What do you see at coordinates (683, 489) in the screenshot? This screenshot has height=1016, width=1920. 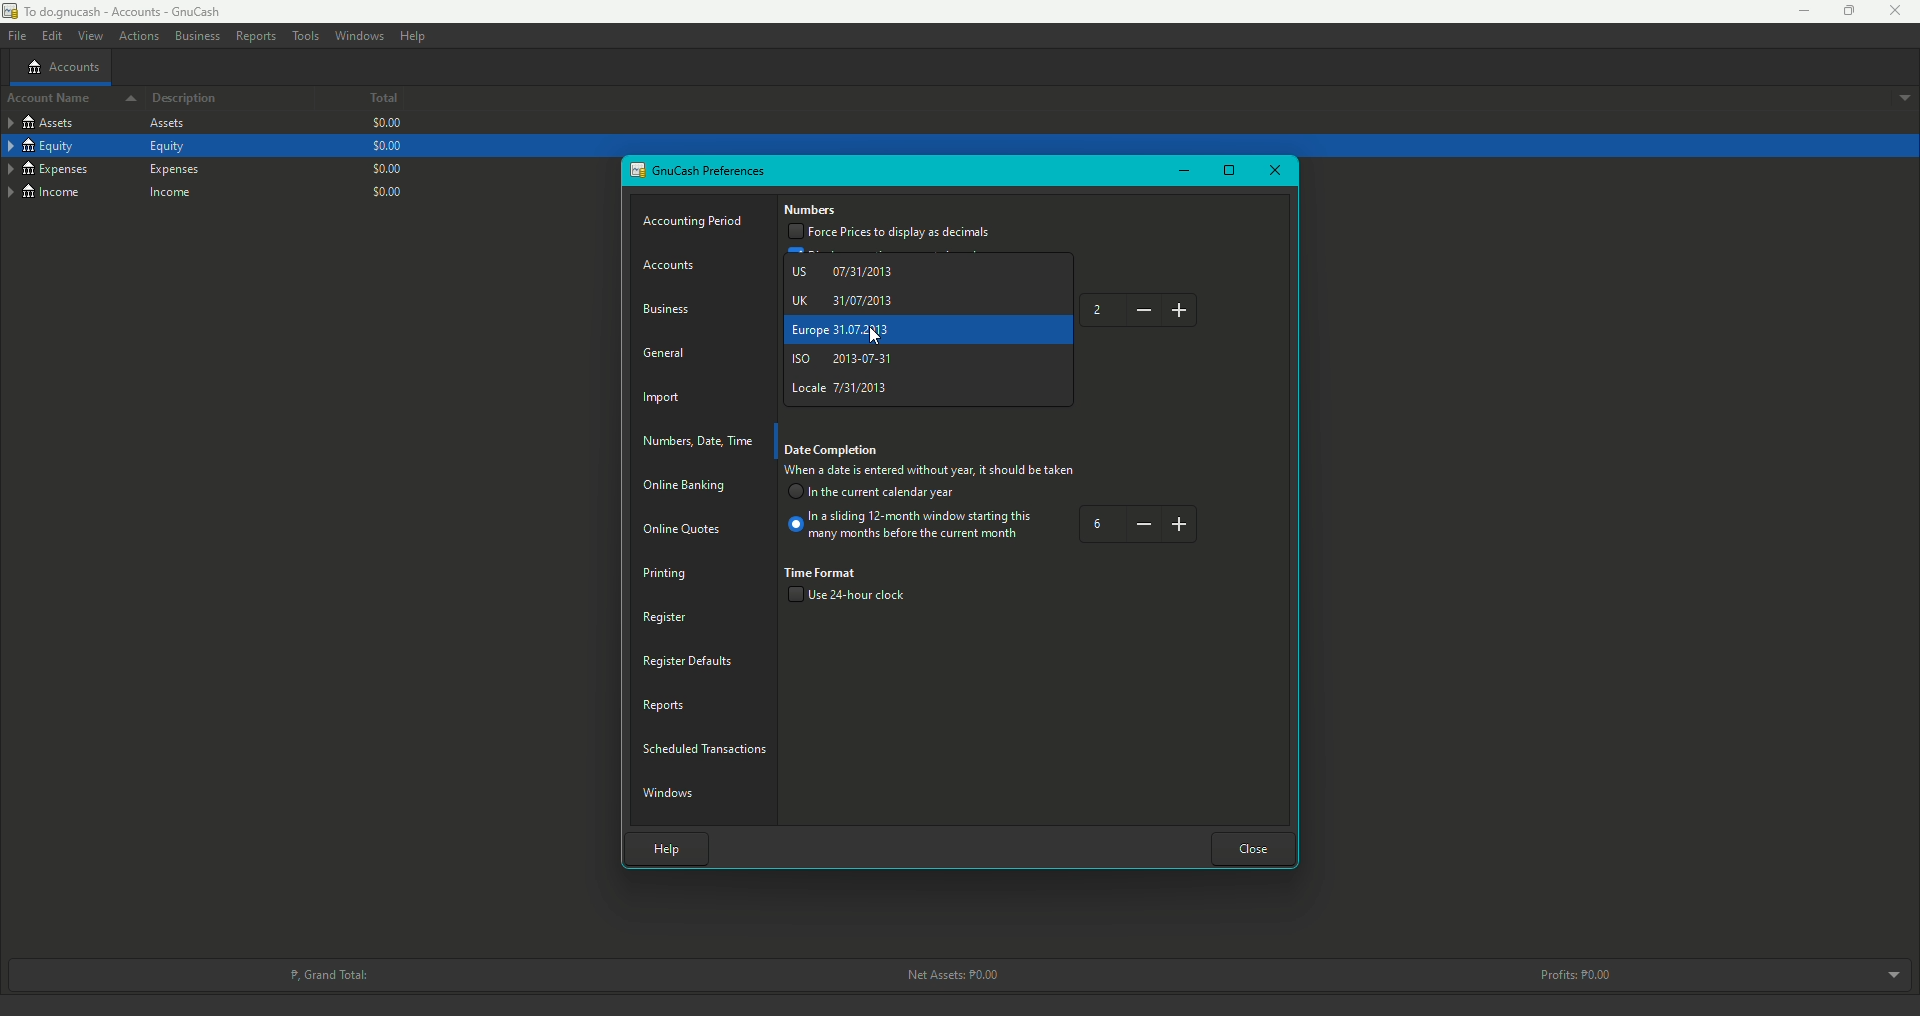 I see `Online banking` at bounding box center [683, 489].